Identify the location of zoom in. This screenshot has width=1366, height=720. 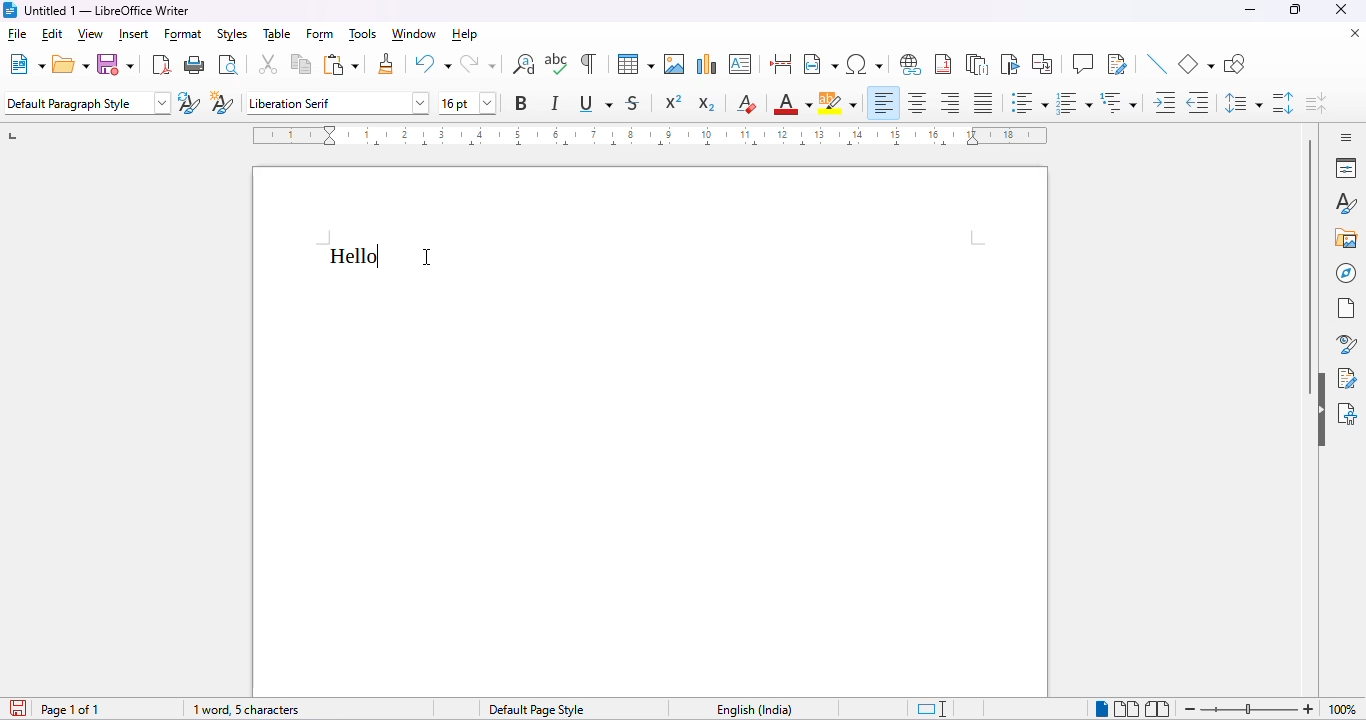
(1307, 708).